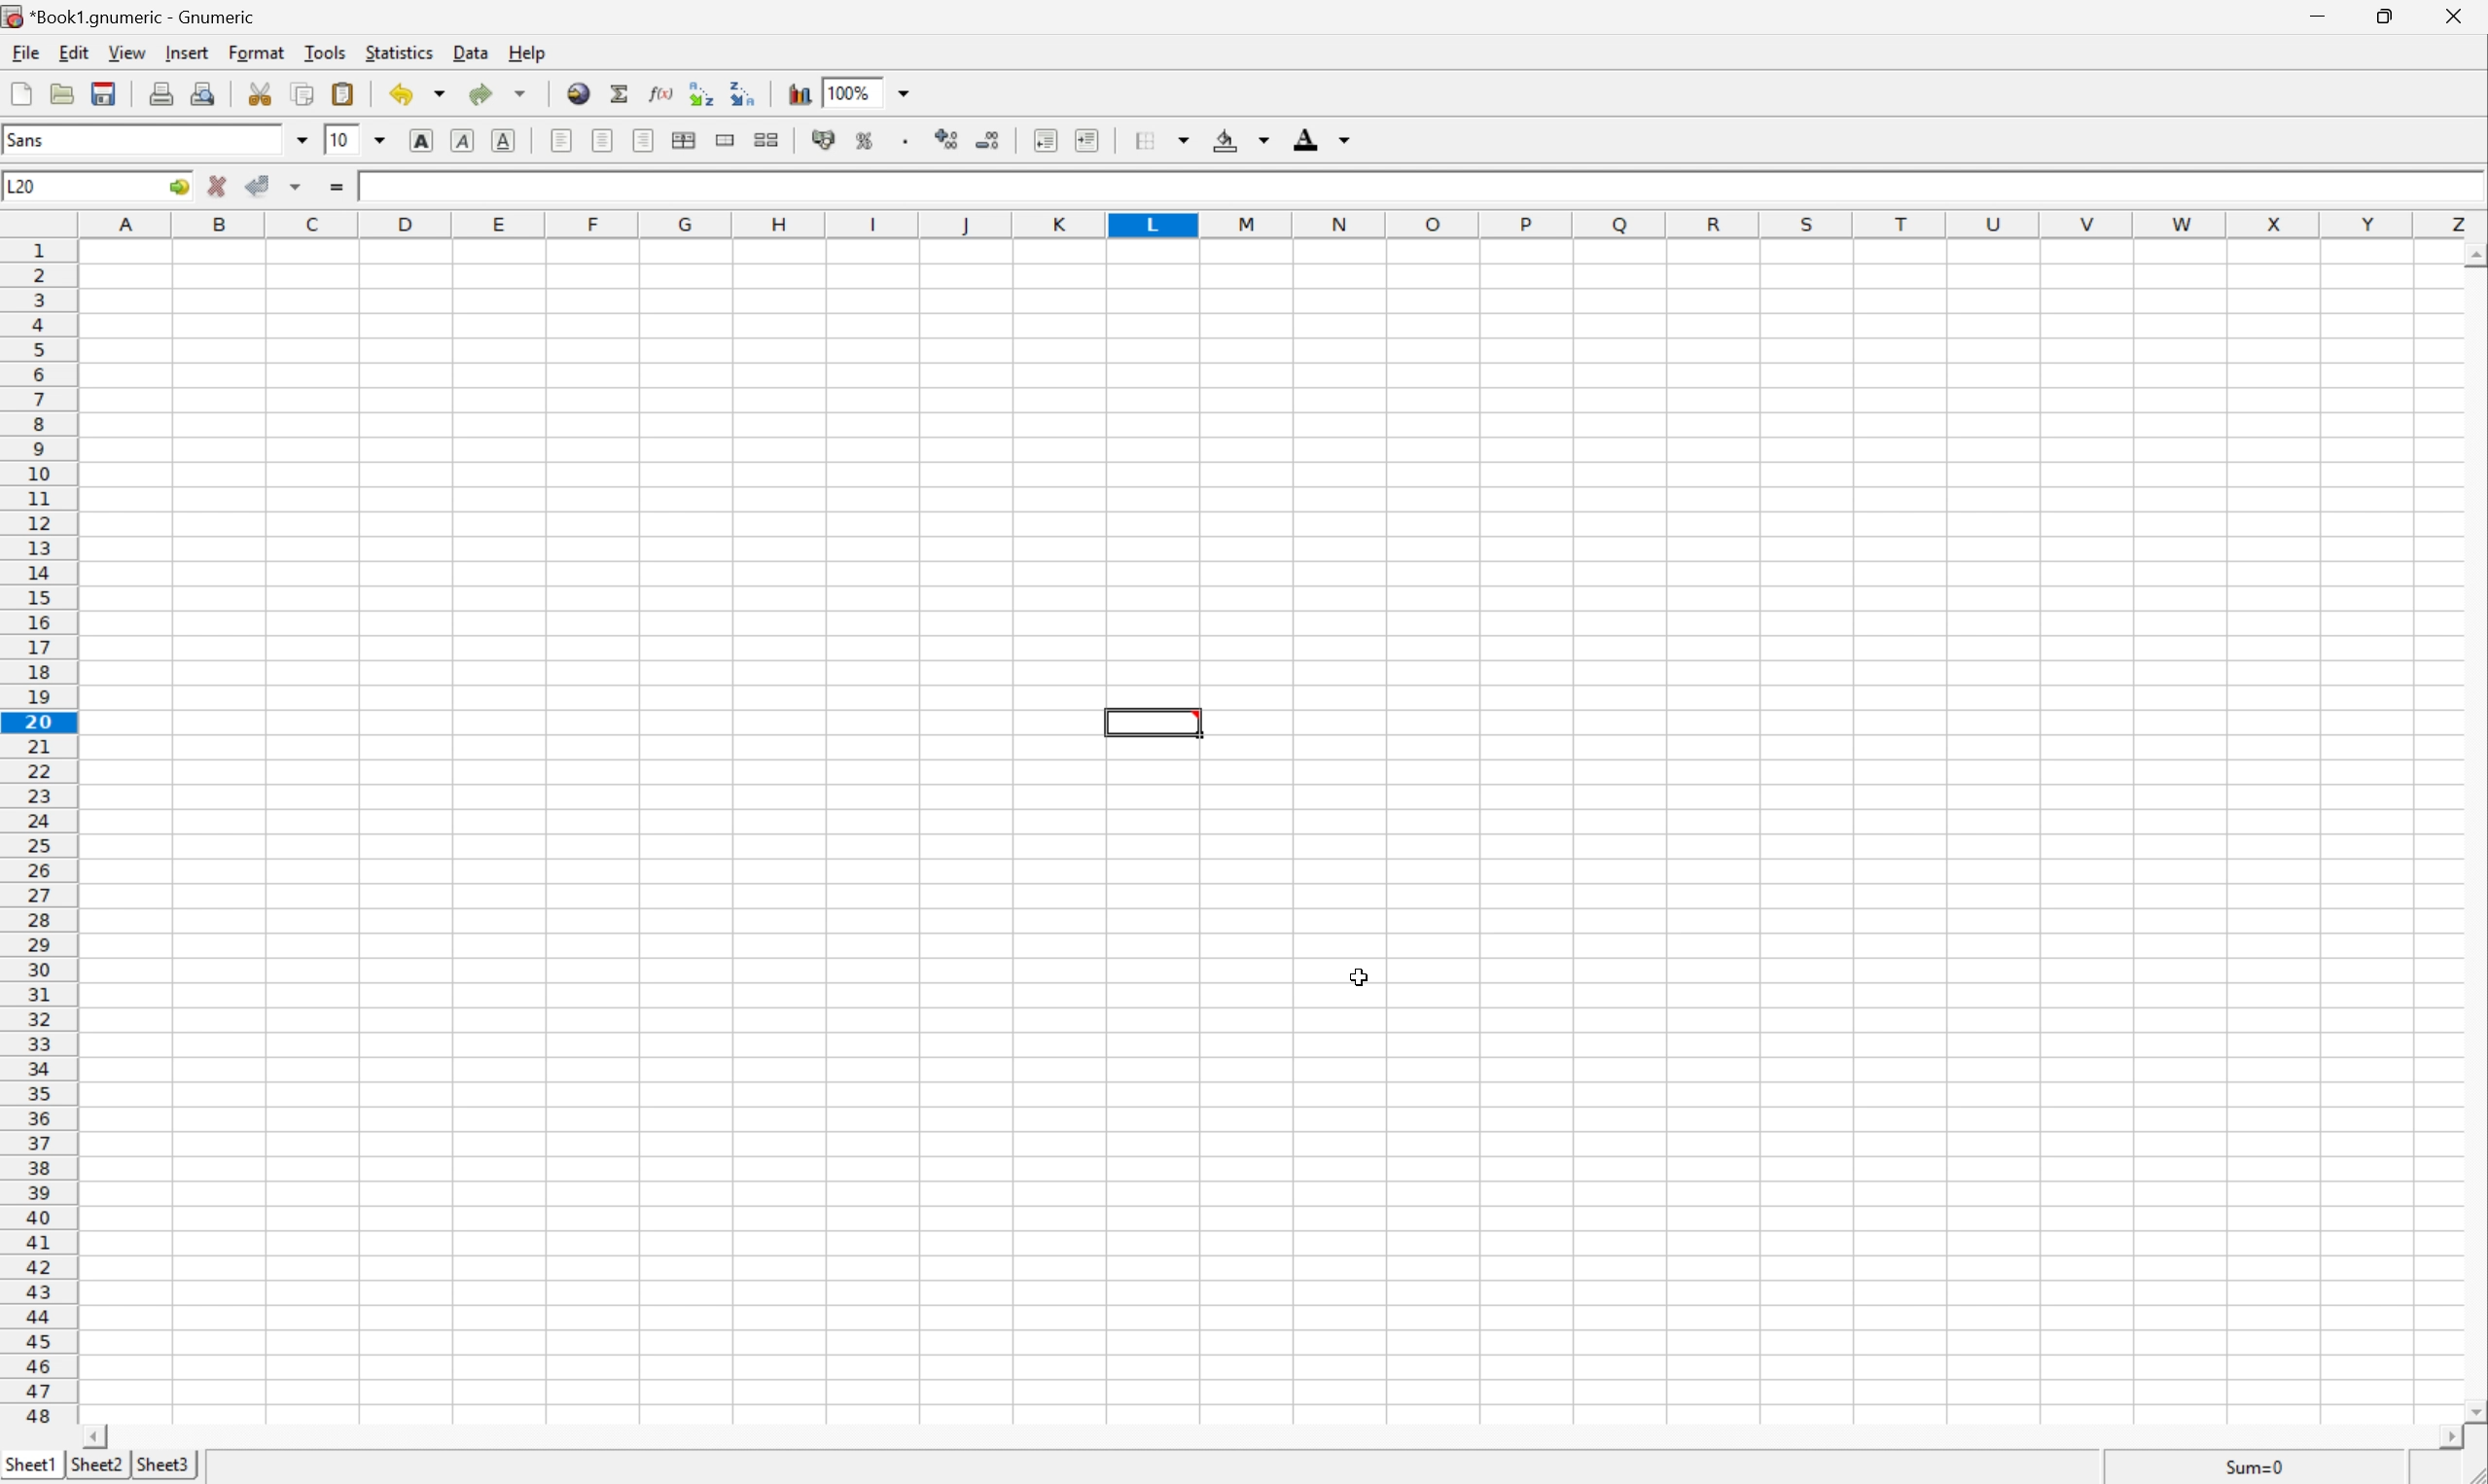  What do you see at coordinates (501, 93) in the screenshot?
I see `Redo` at bounding box center [501, 93].